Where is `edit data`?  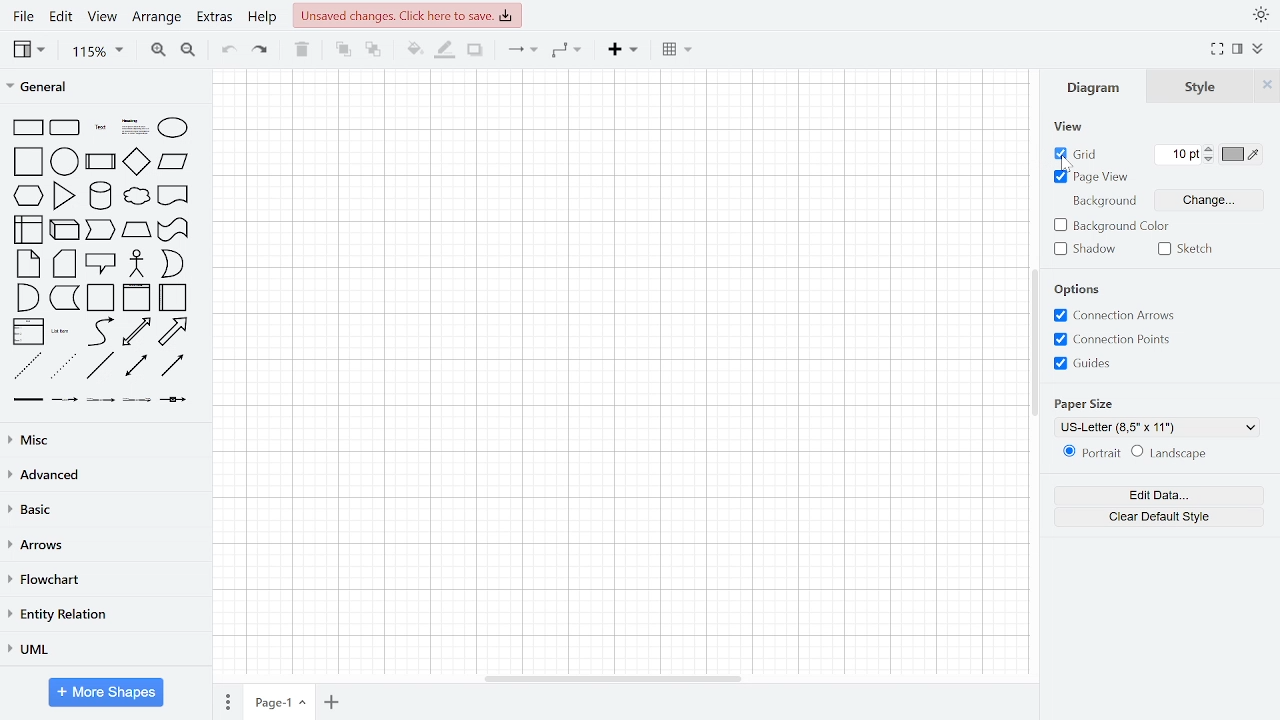
edit data is located at coordinates (1158, 495).